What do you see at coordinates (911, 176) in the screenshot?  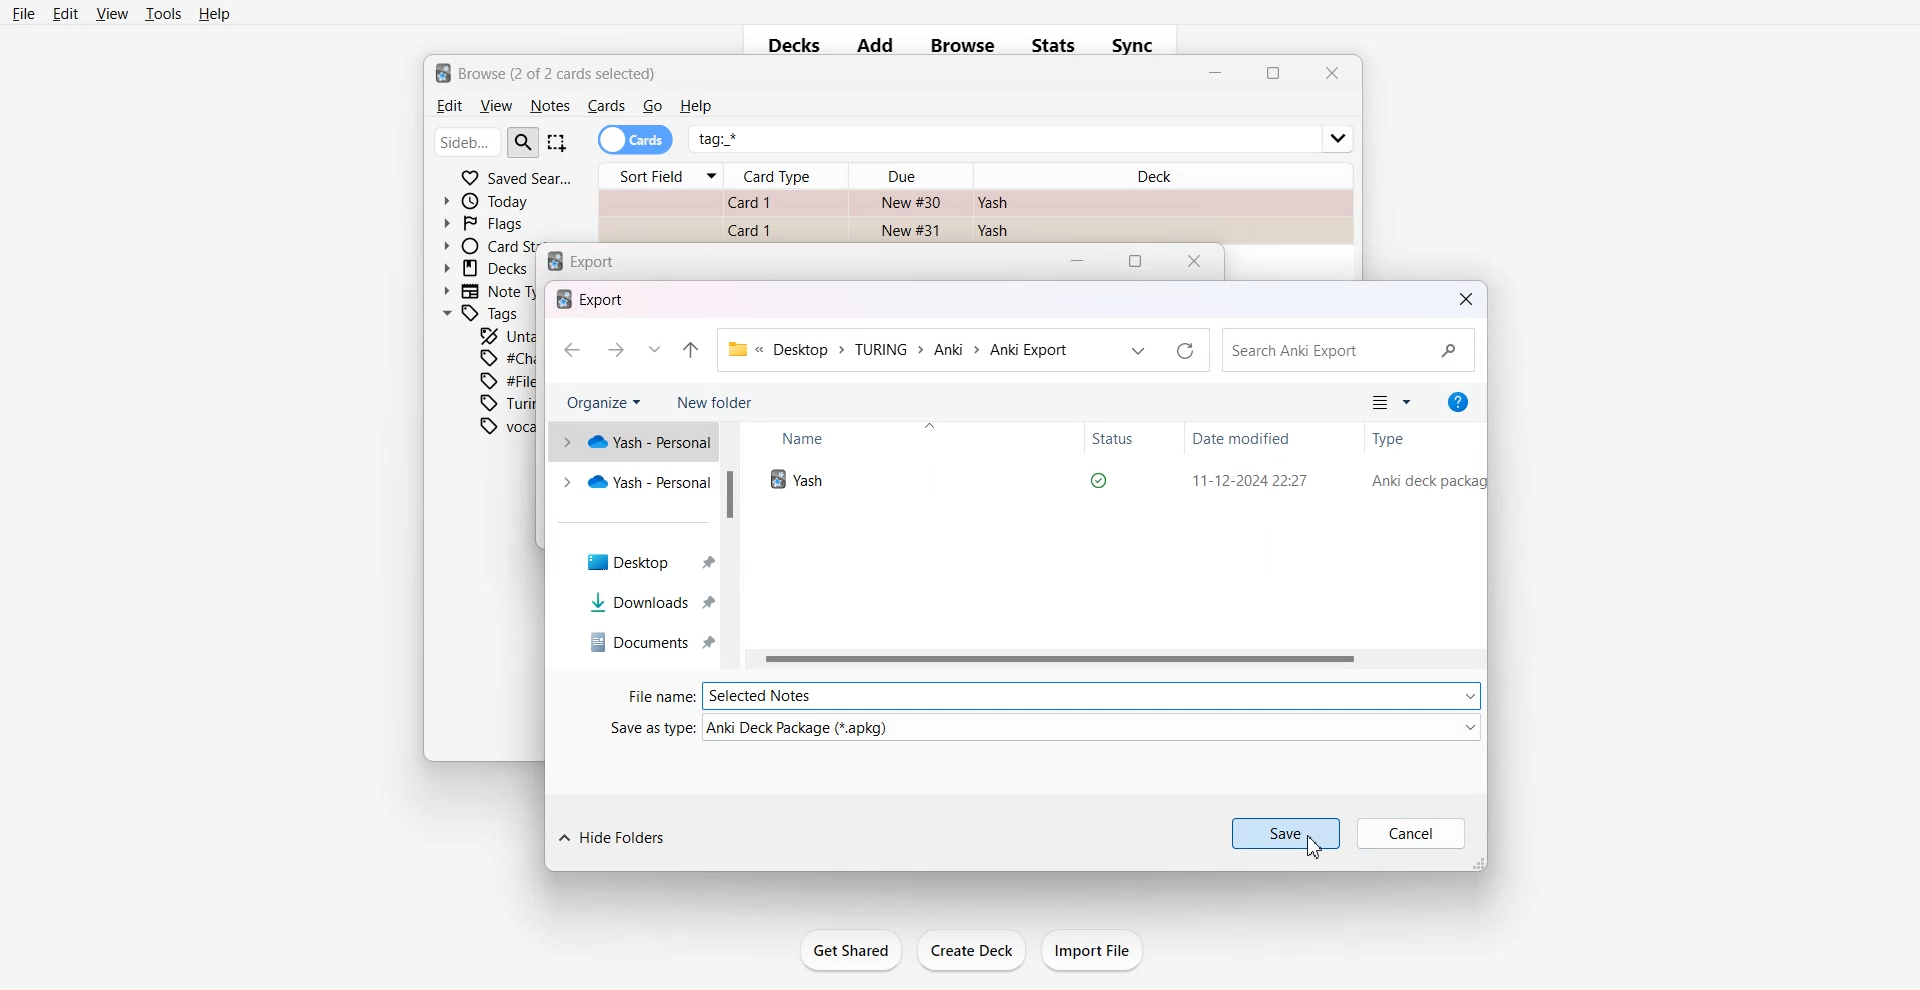 I see `Due` at bounding box center [911, 176].